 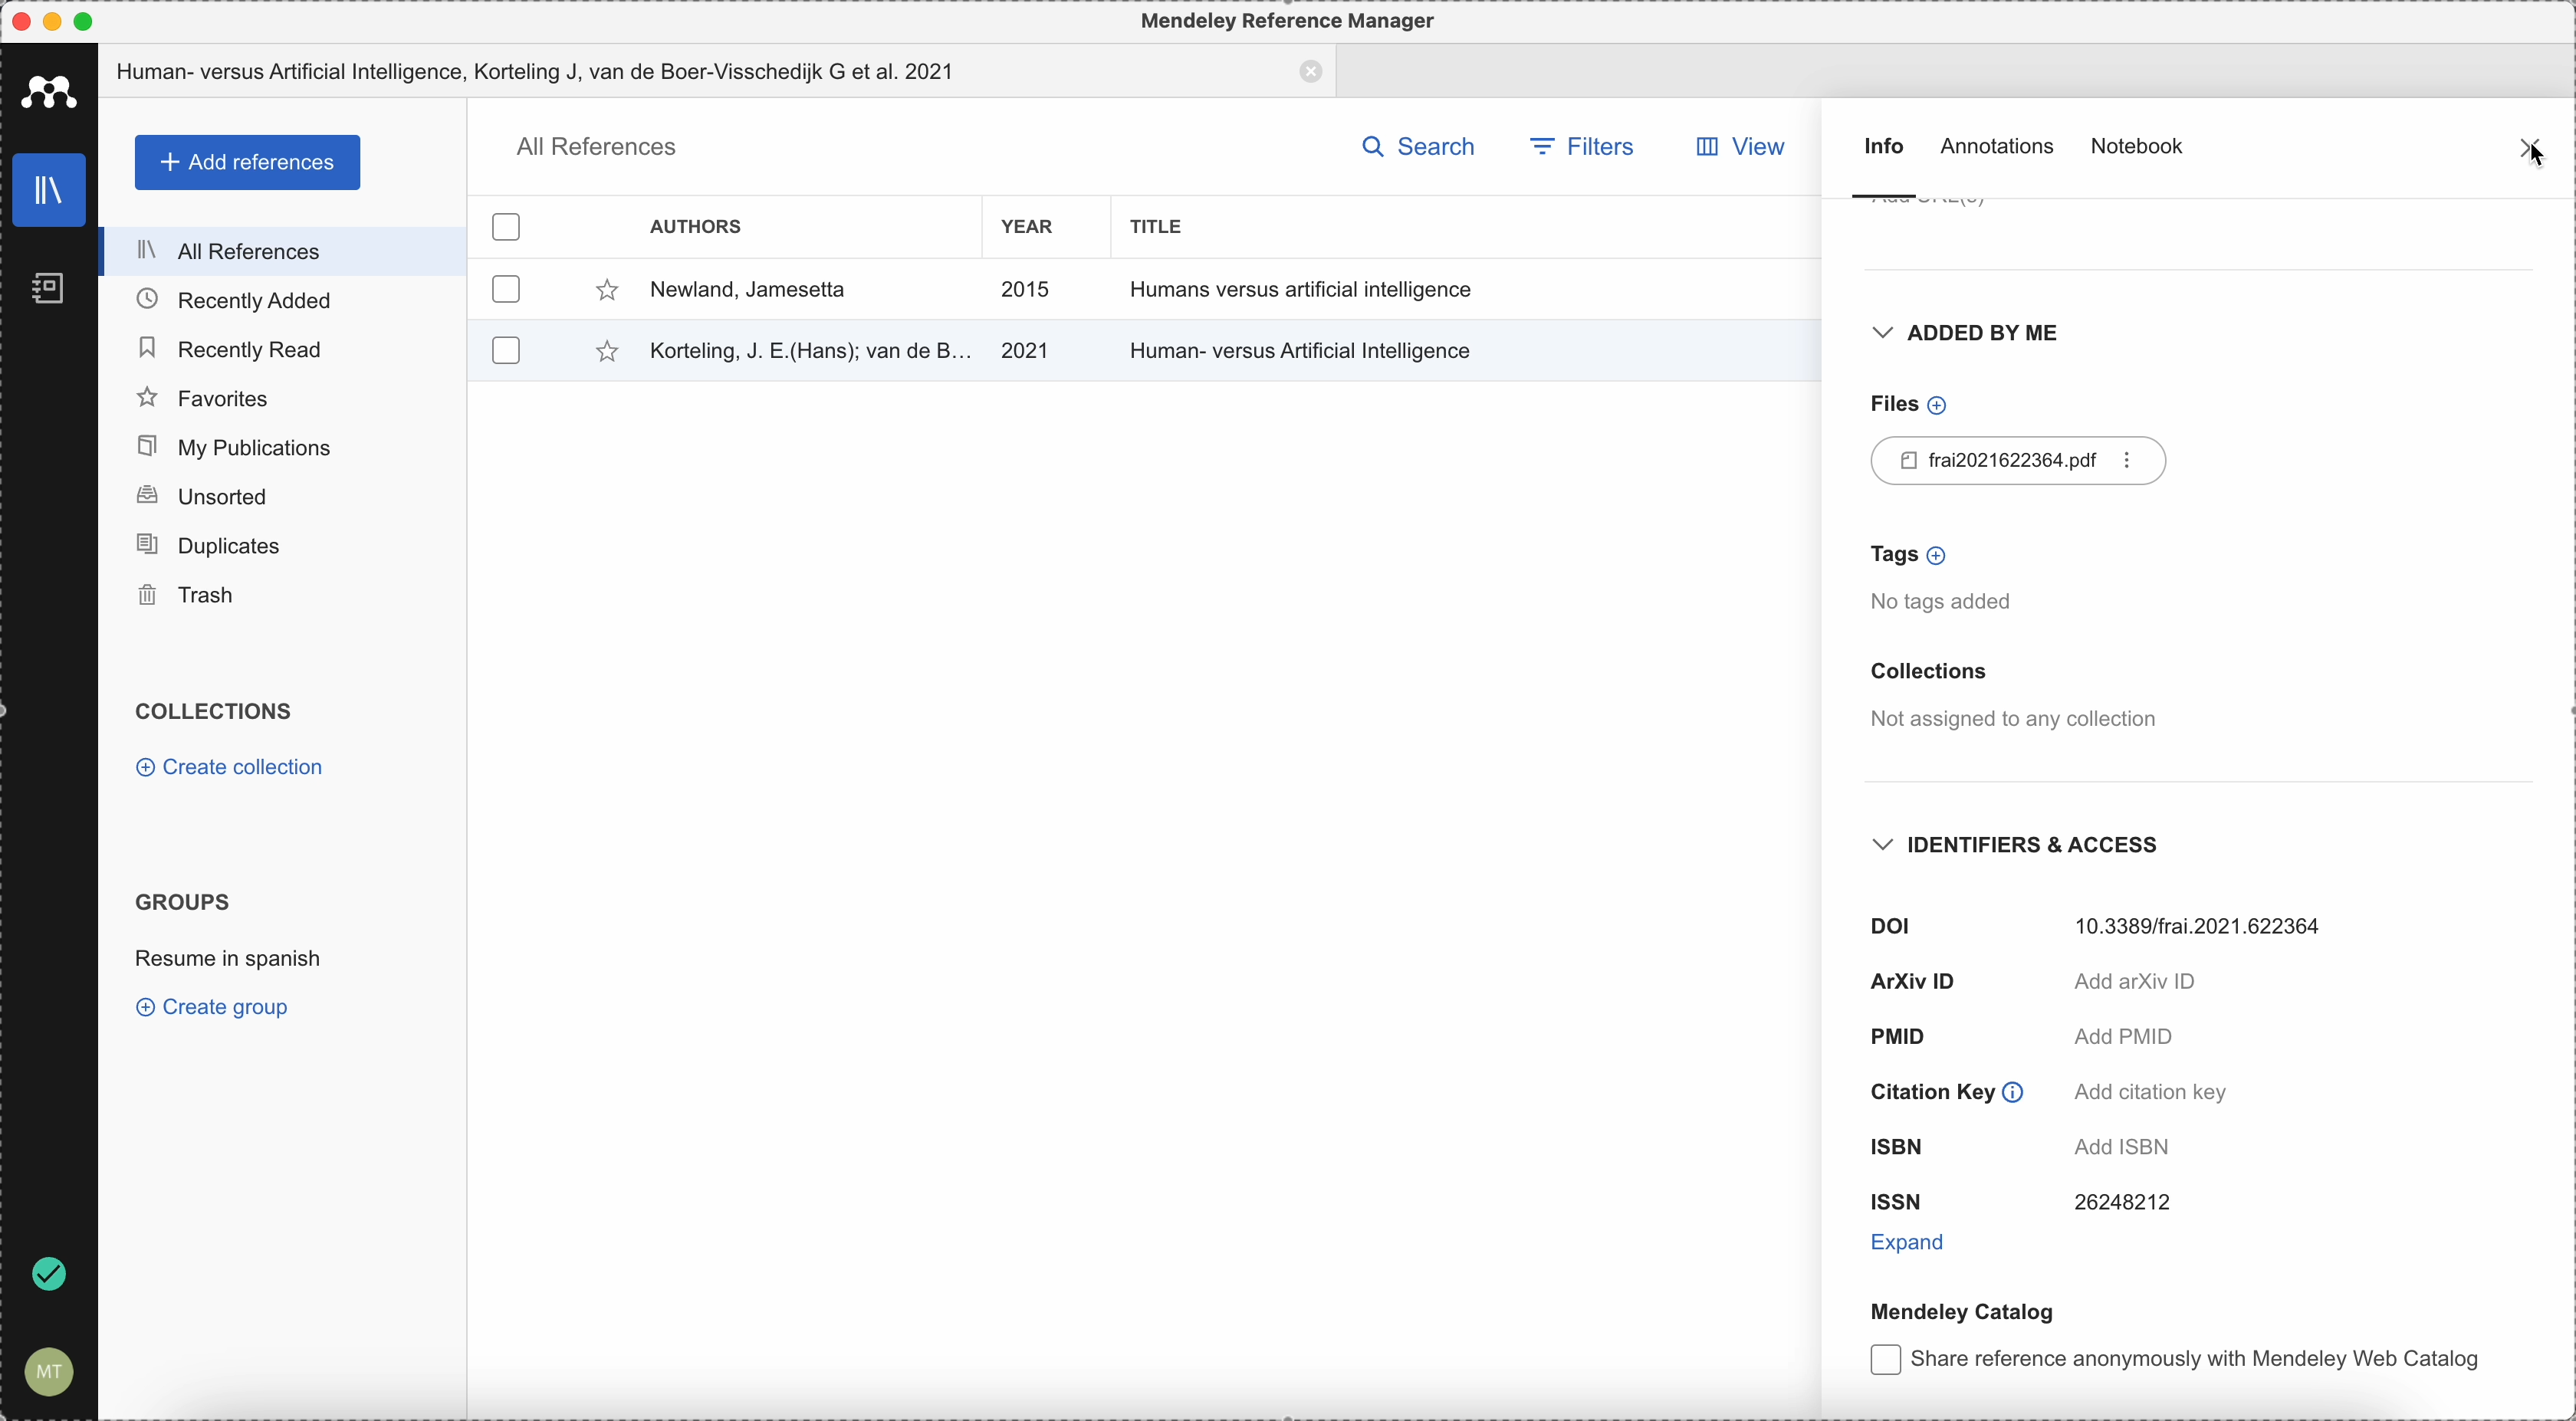 What do you see at coordinates (806, 348) in the screenshot?
I see `Korteling, J.E(Hans); van de B.` at bounding box center [806, 348].